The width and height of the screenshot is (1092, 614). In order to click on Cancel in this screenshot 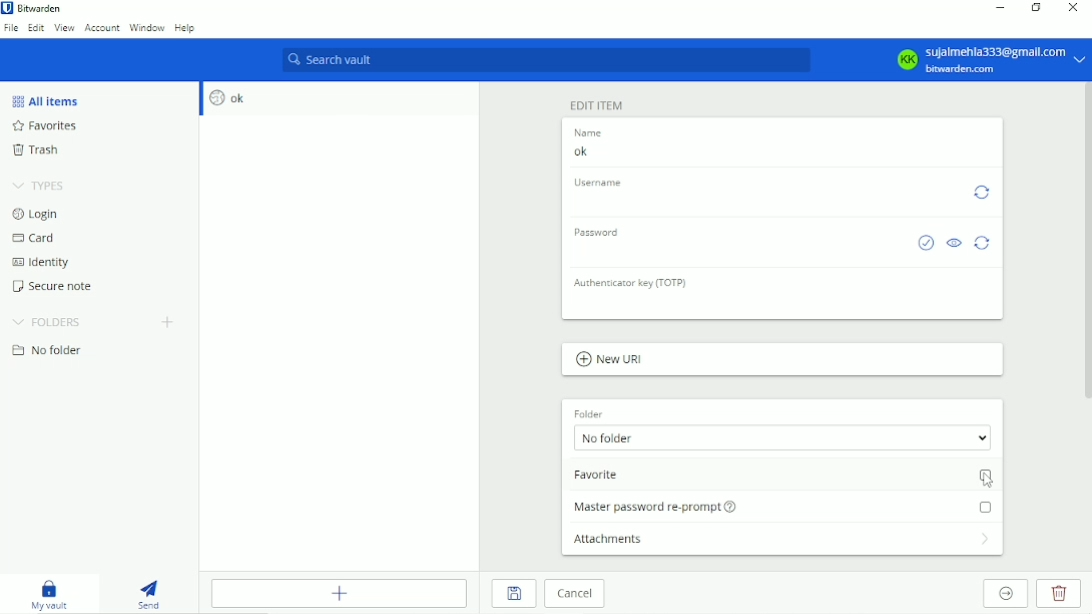, I will do `click(578, 594)`.